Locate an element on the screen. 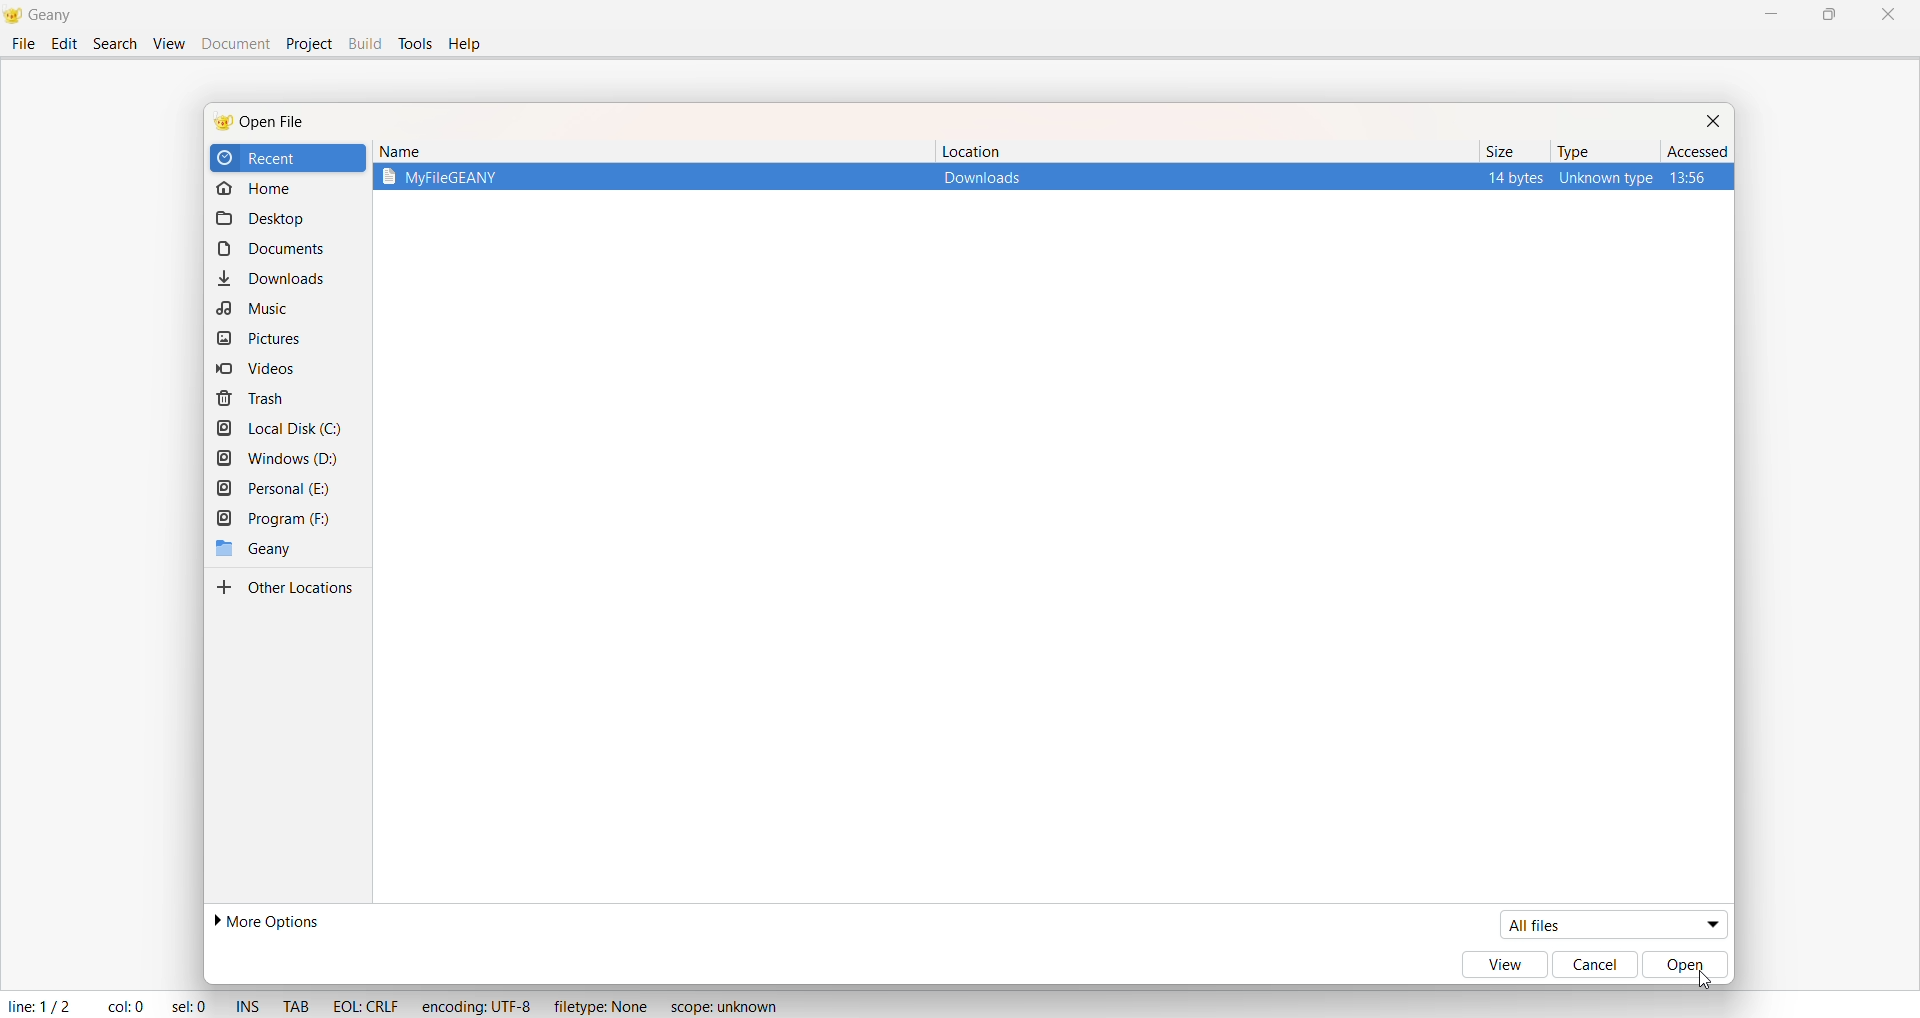  pictures is located at coordinates (260, 339).